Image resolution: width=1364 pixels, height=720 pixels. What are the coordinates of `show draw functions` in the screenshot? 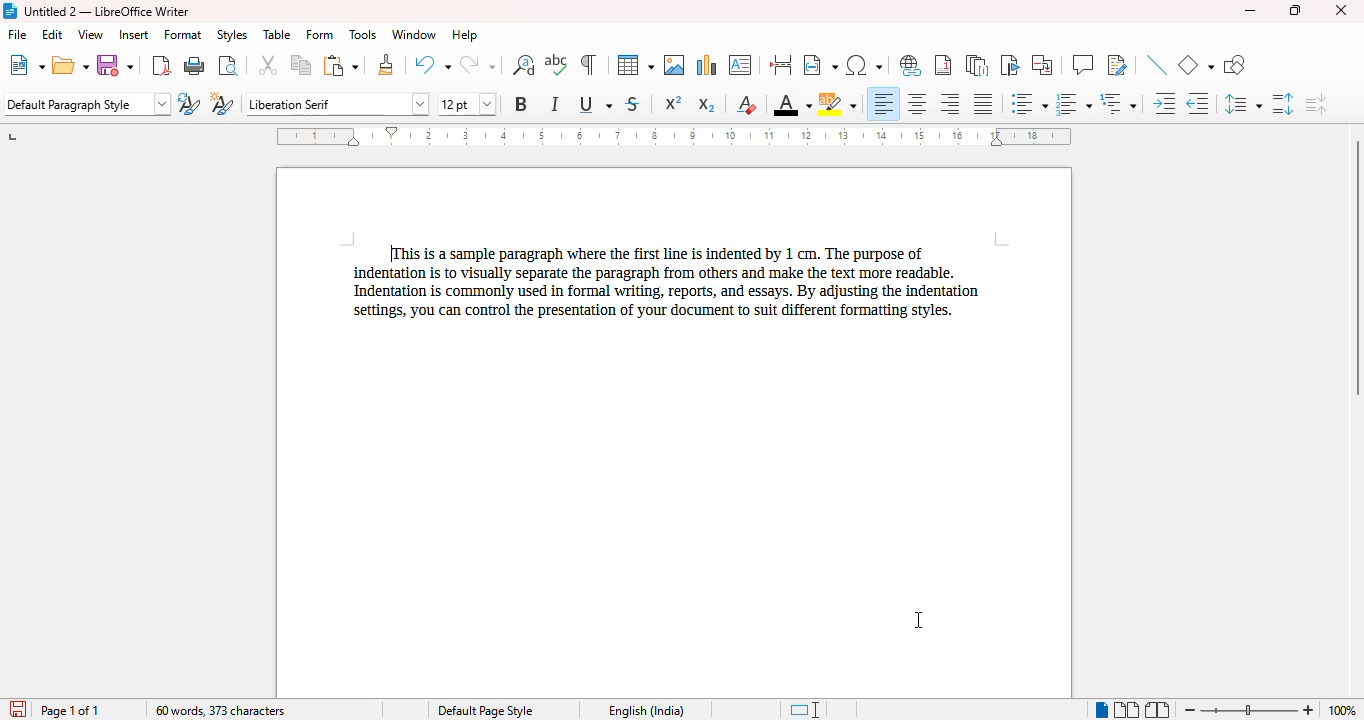 It's located at (1234, 65).